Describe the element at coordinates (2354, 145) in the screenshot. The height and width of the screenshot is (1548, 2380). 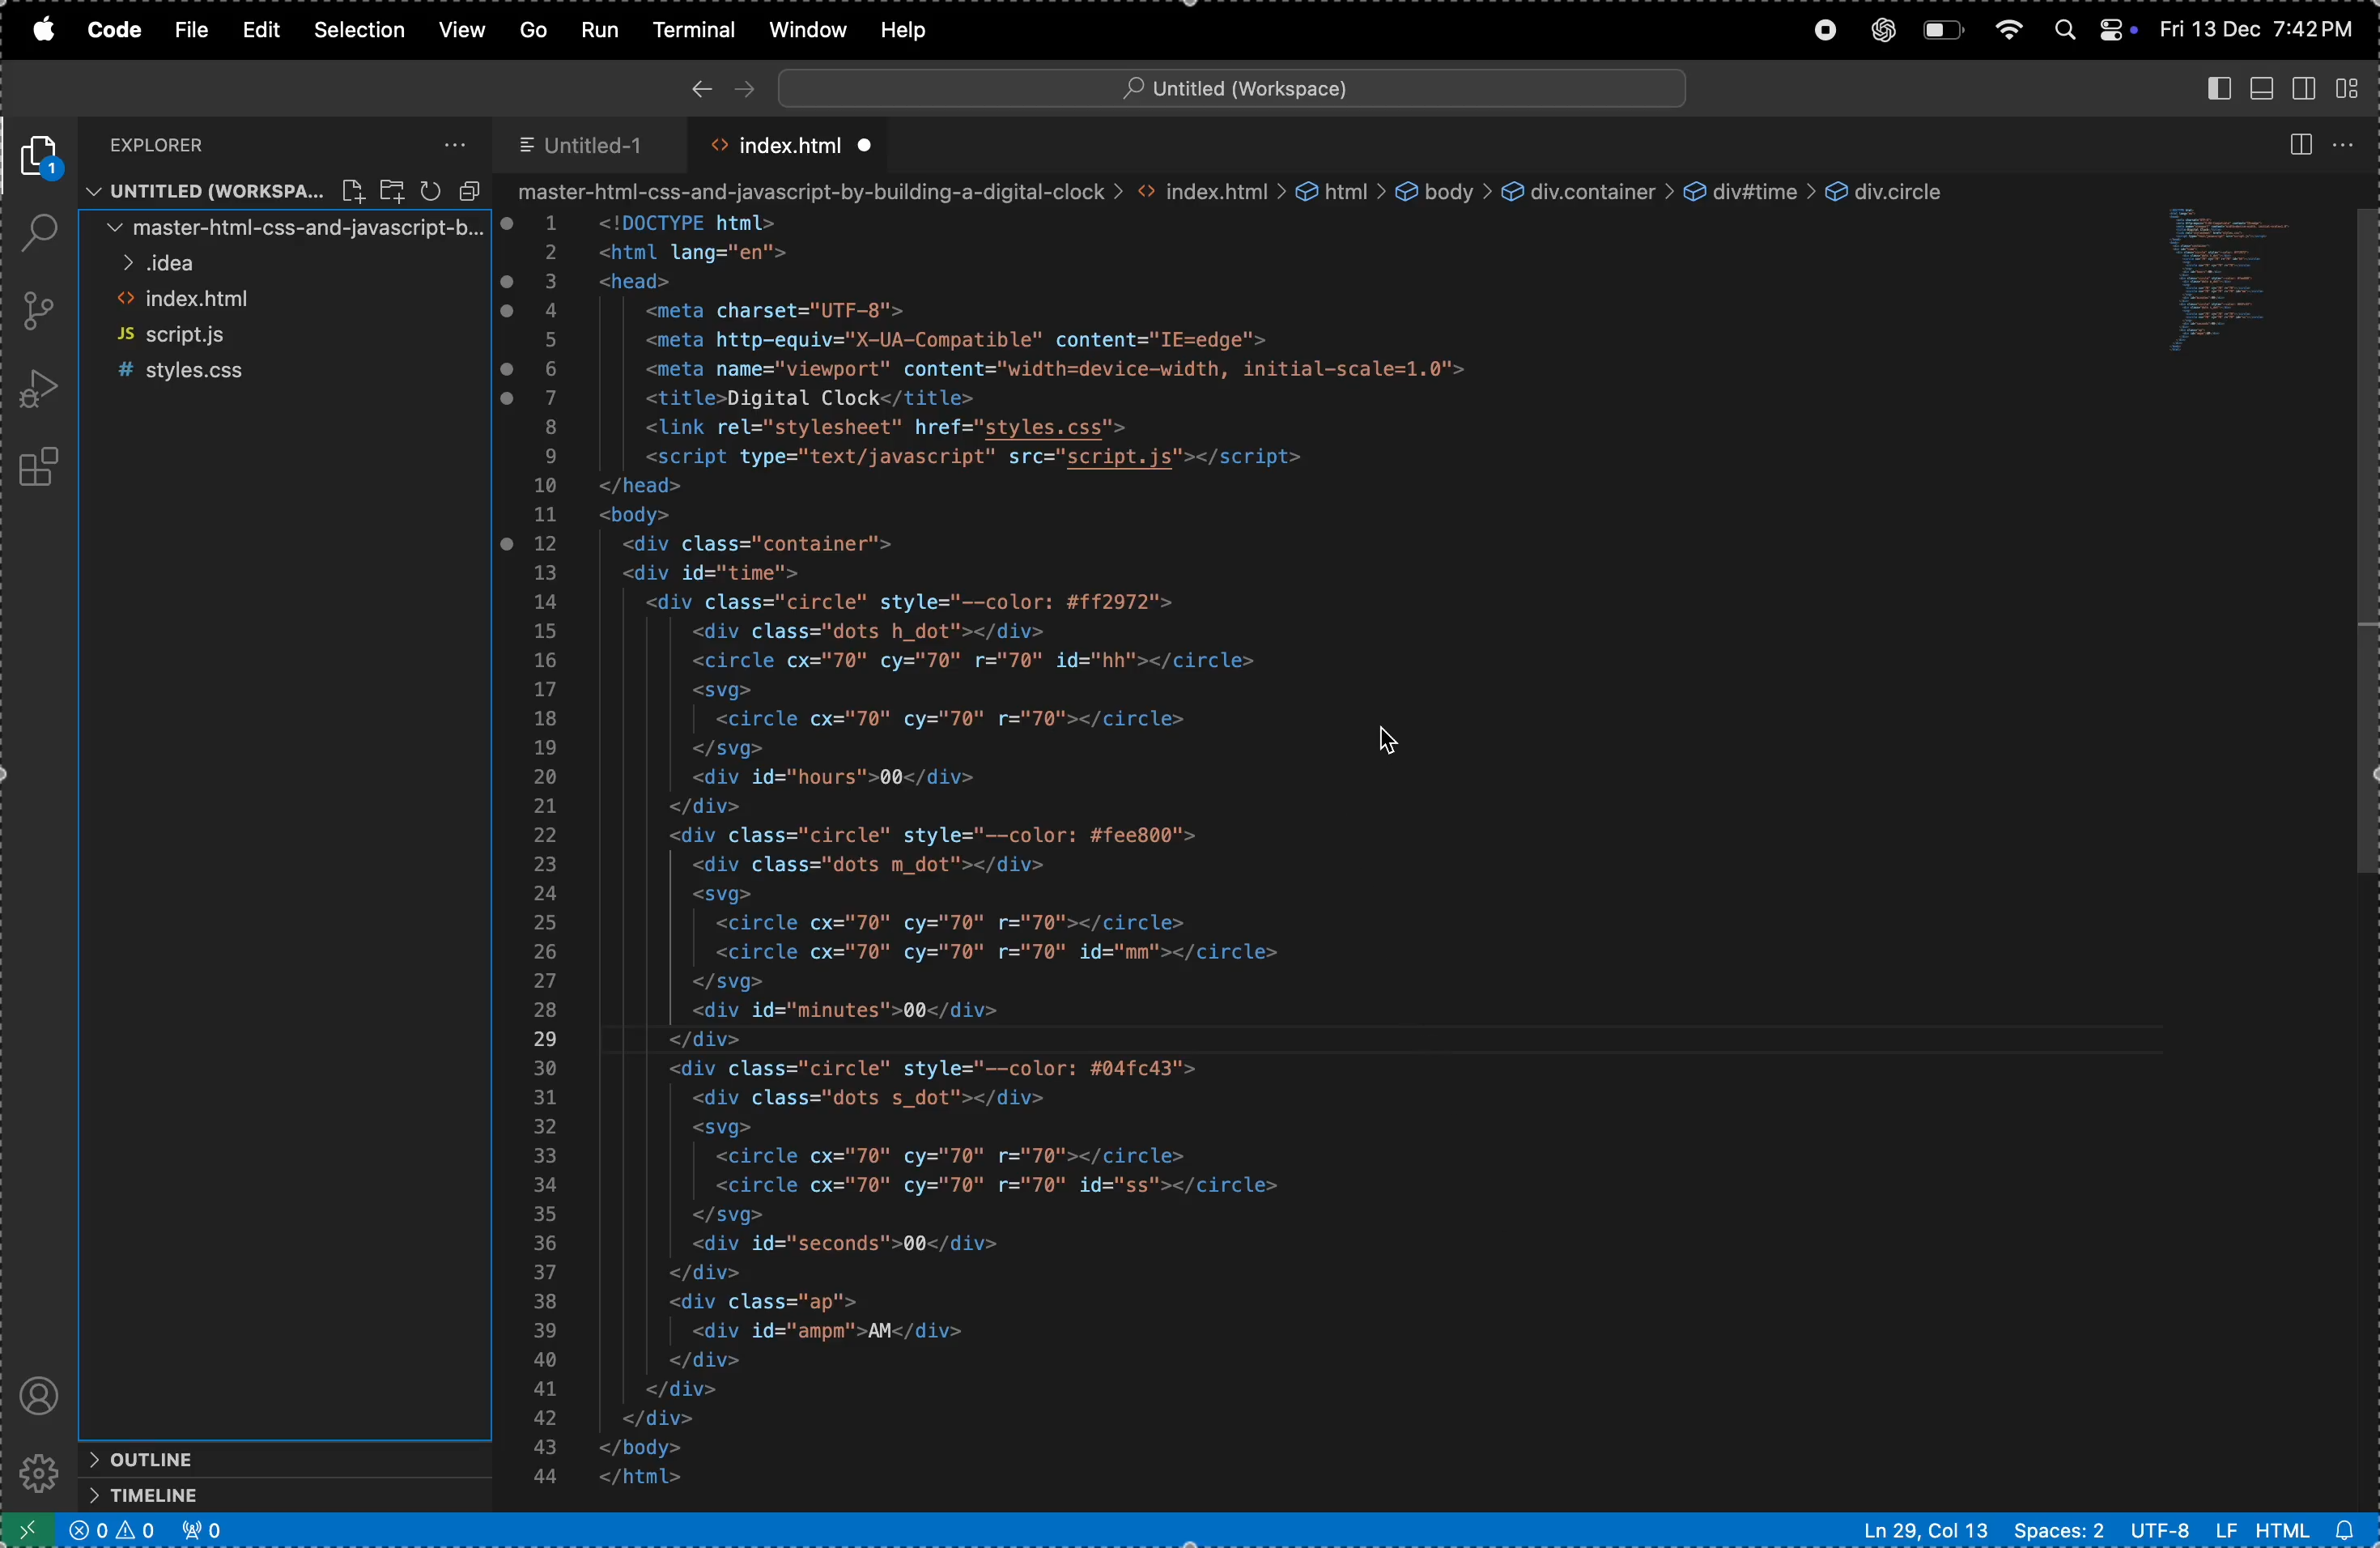
I see `options` at that location.